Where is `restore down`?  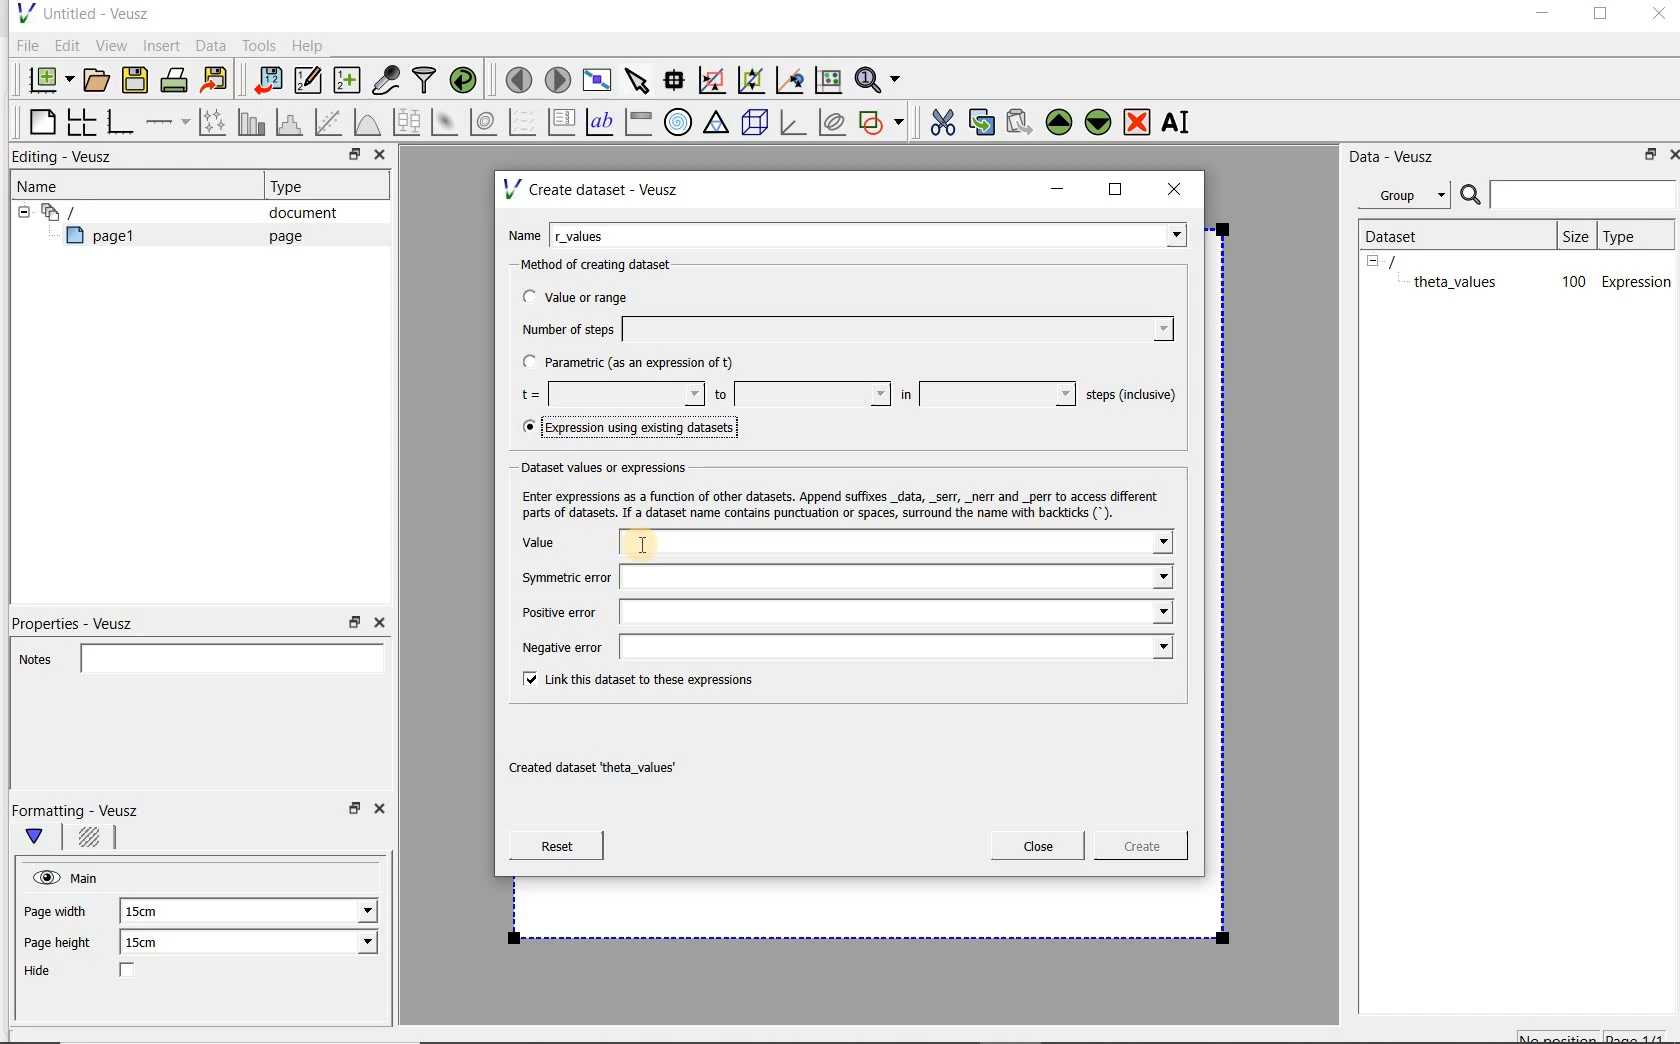 restore down is located at coordinates (349, 157).